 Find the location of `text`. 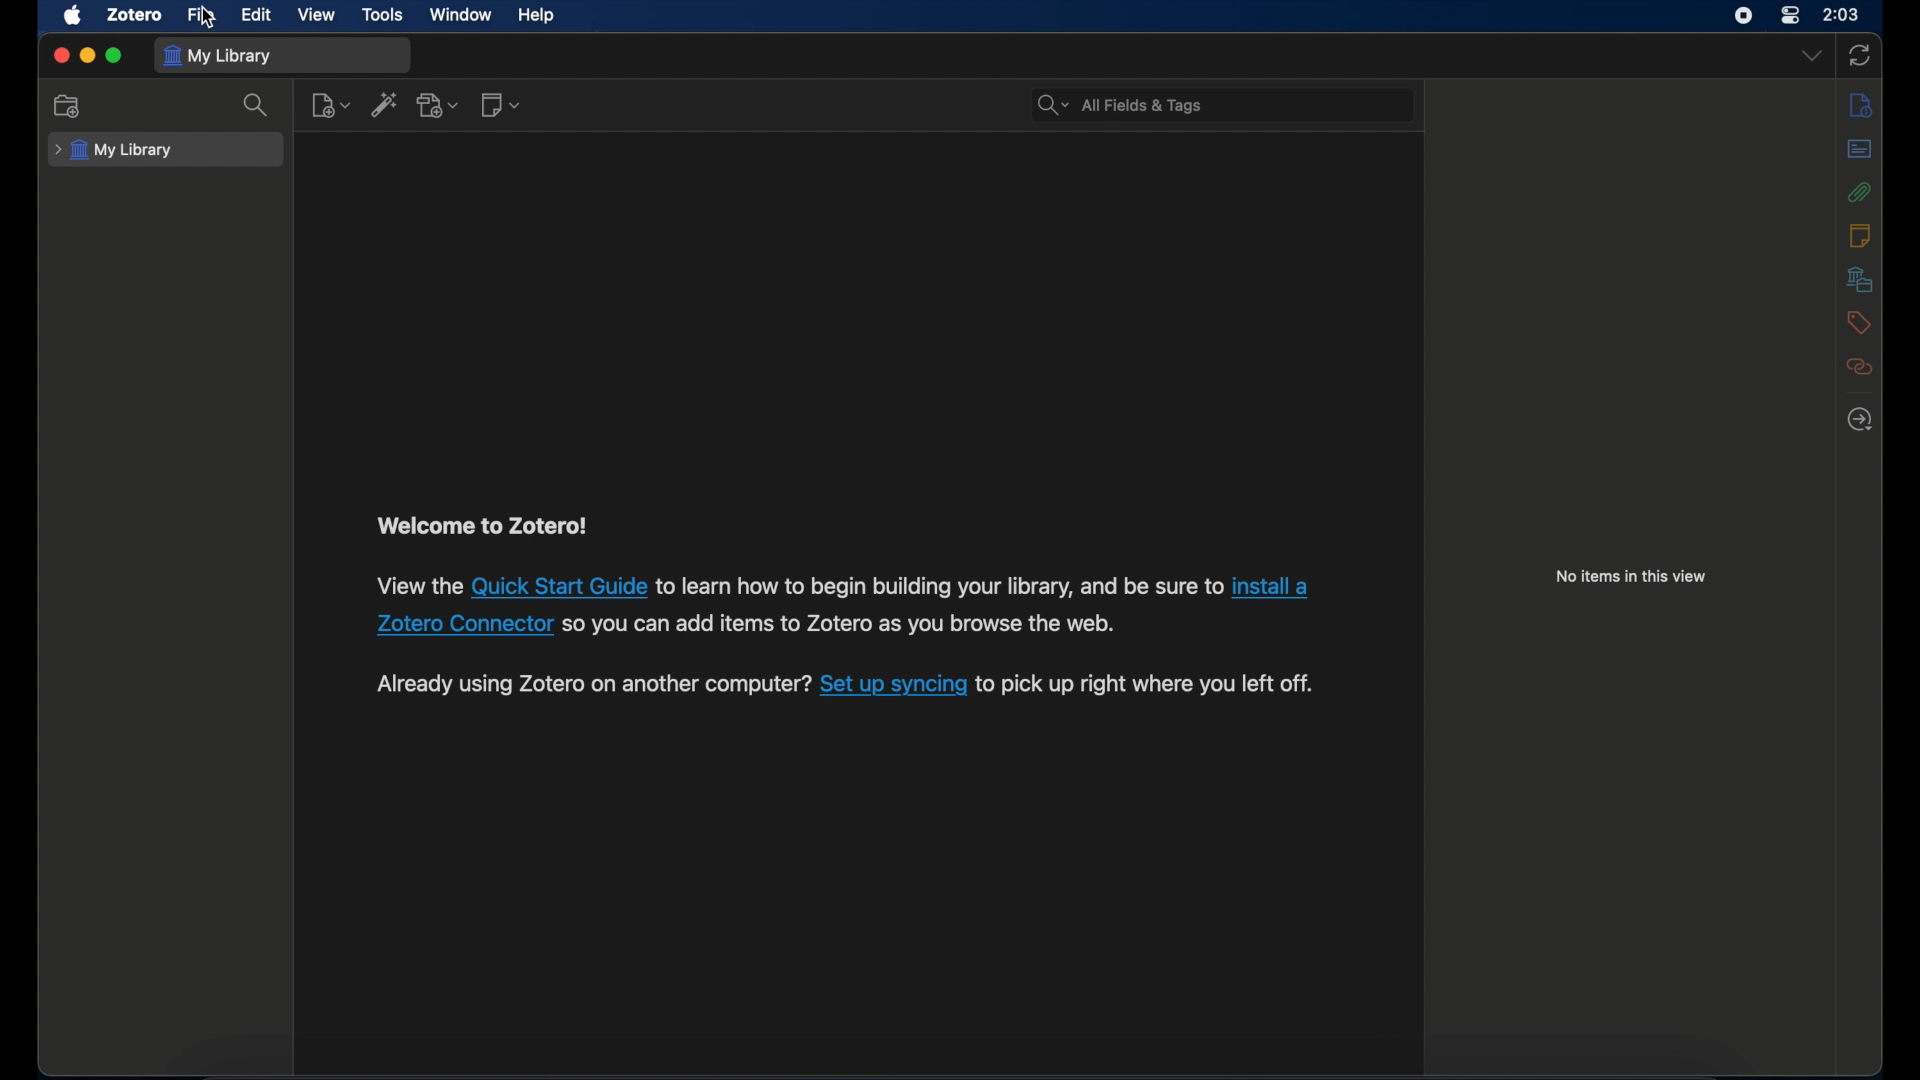

text is located at coordinates (418, 585).